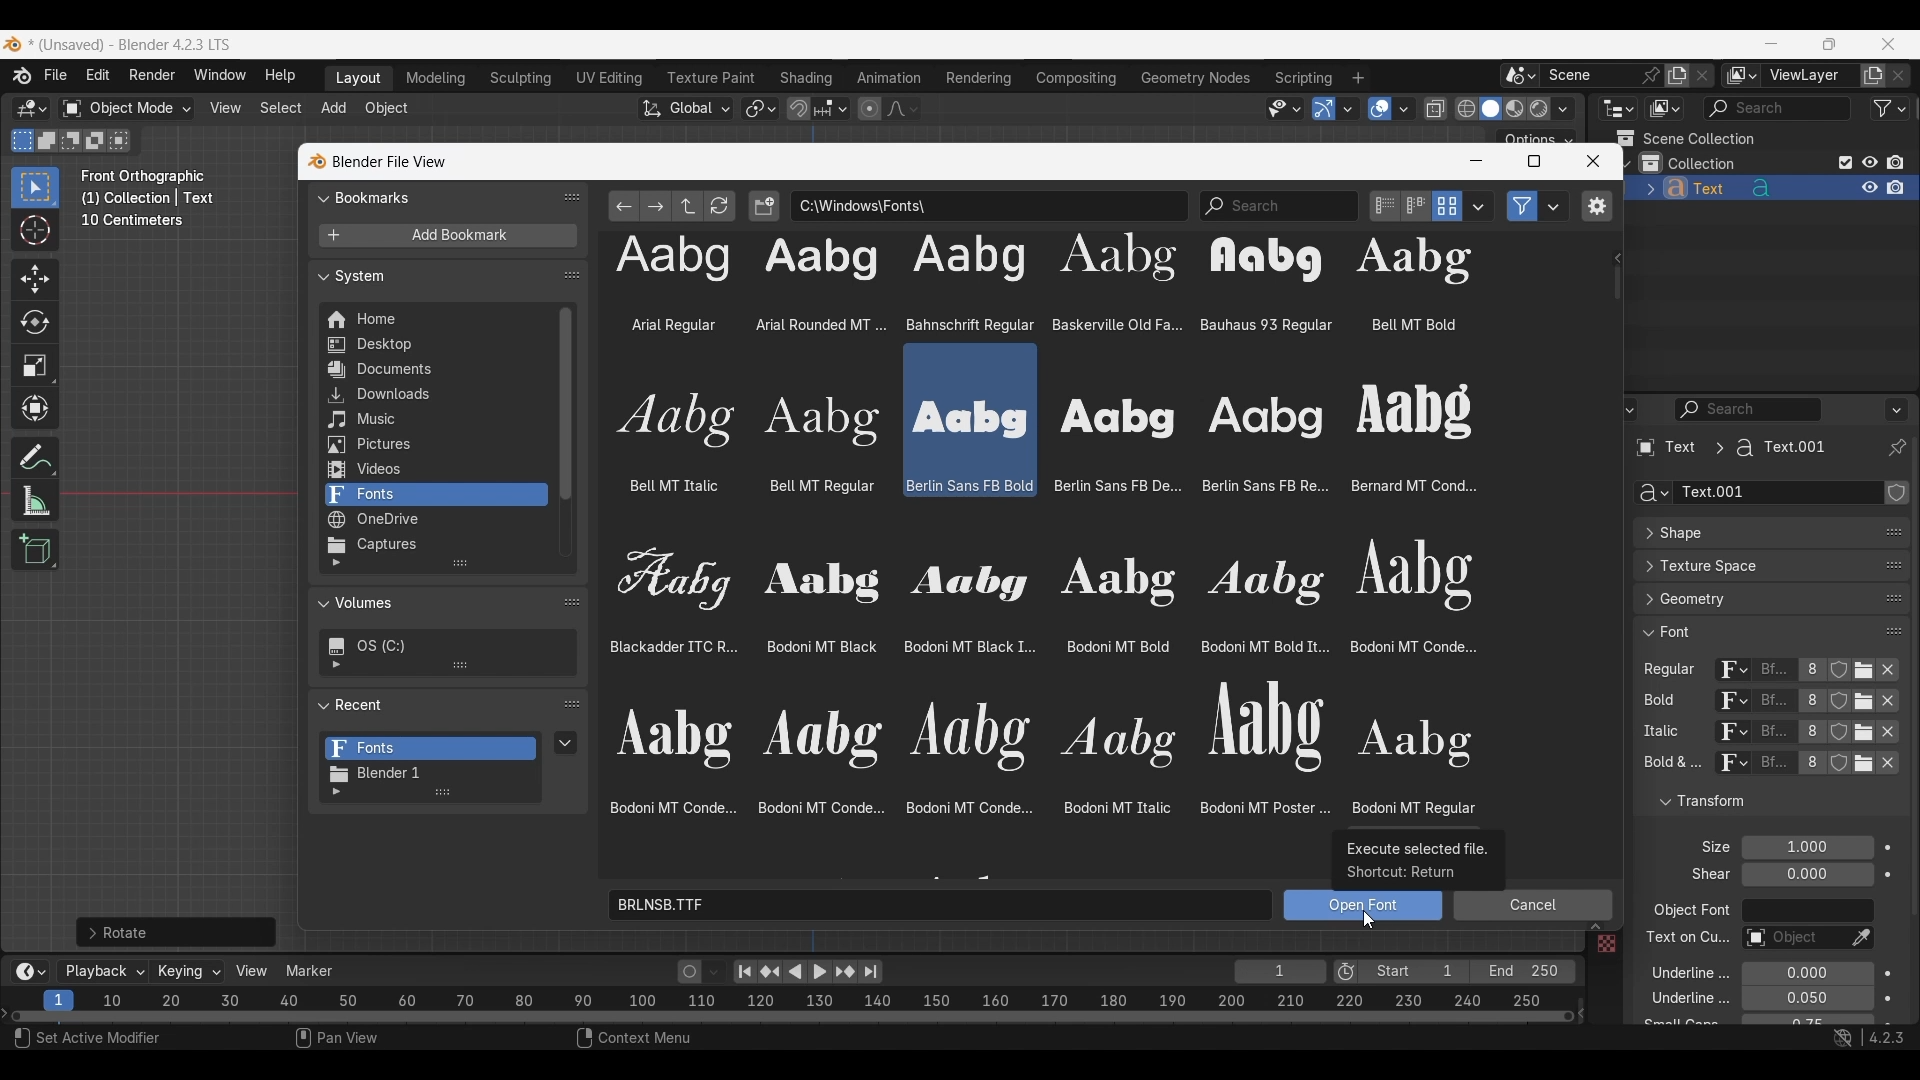  Describe the element at coordinates (1792, 939) in the screenshot. I see `Text on curve` at that location.